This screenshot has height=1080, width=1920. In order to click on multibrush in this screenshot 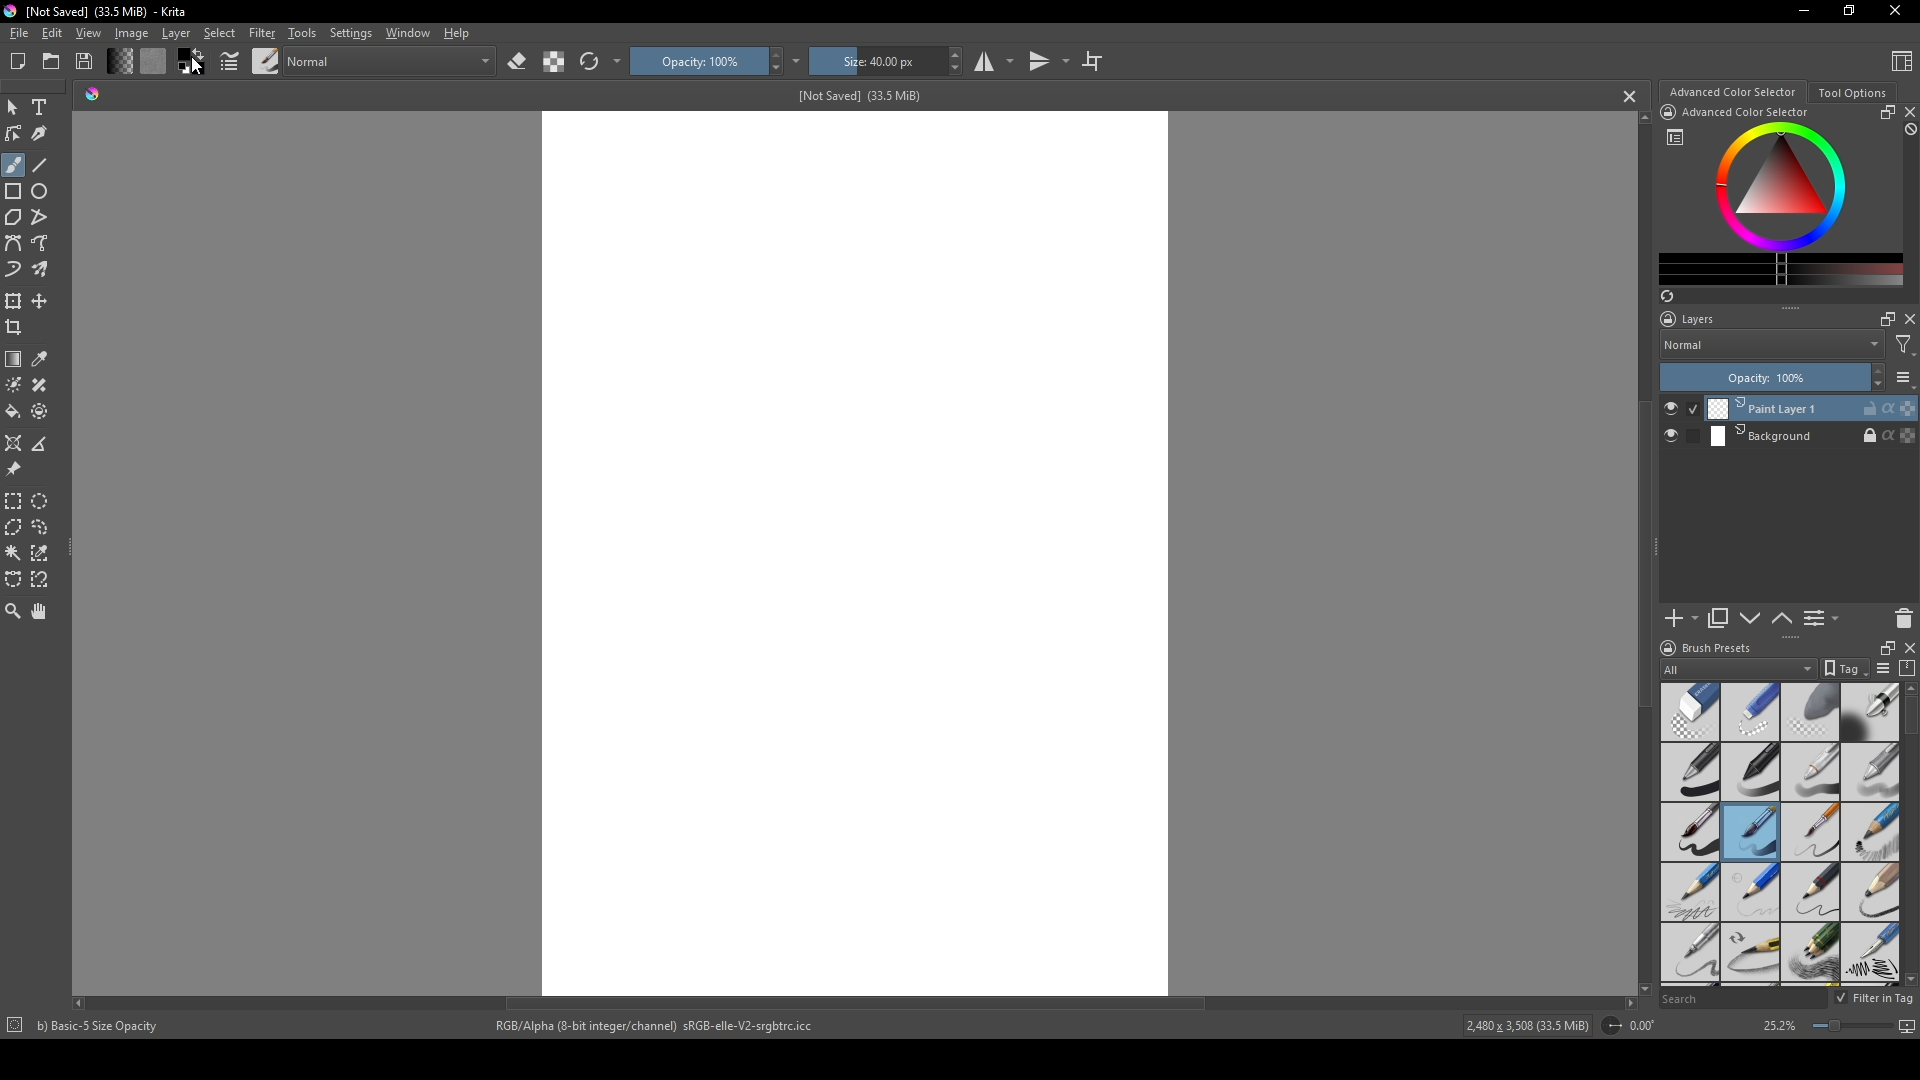, I will do `click(42, 270)`.